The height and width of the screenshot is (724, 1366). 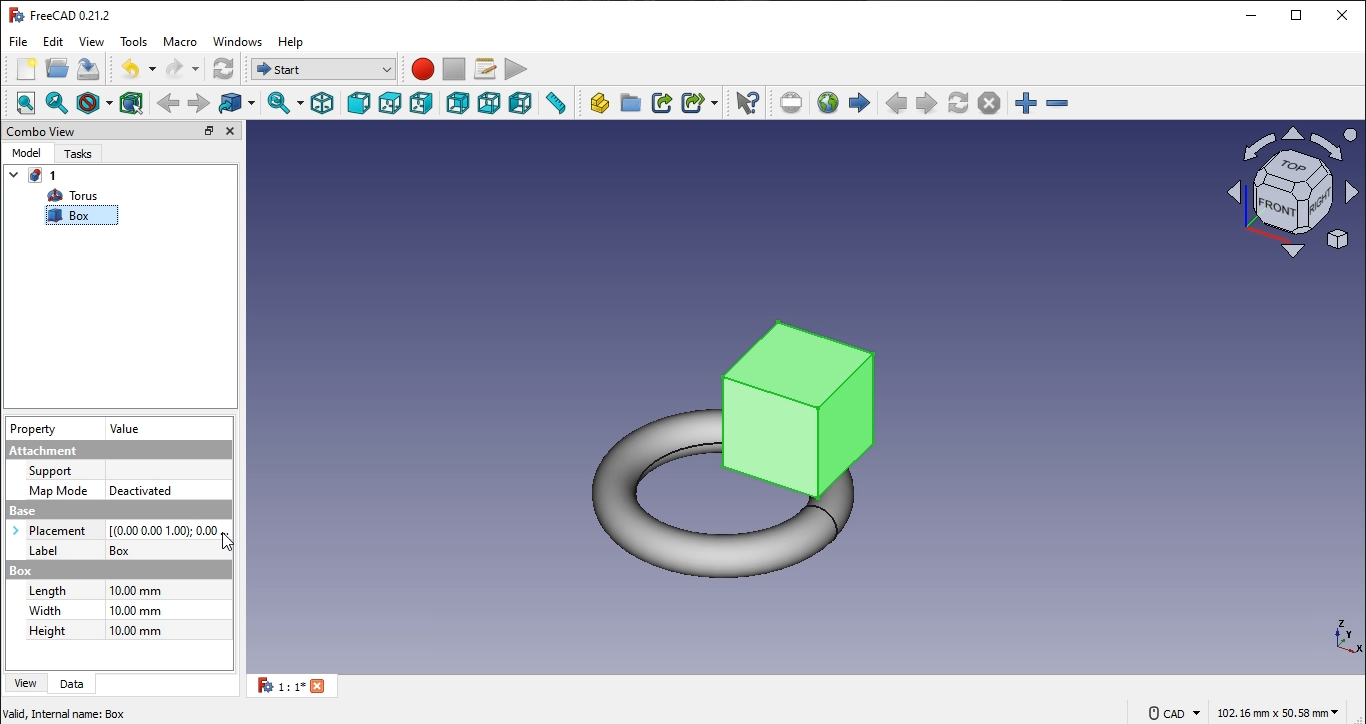 What do you see at coordinates (1026, 103) in the screenshot?
I see `zoom in` at bounding box center [1026, 103].